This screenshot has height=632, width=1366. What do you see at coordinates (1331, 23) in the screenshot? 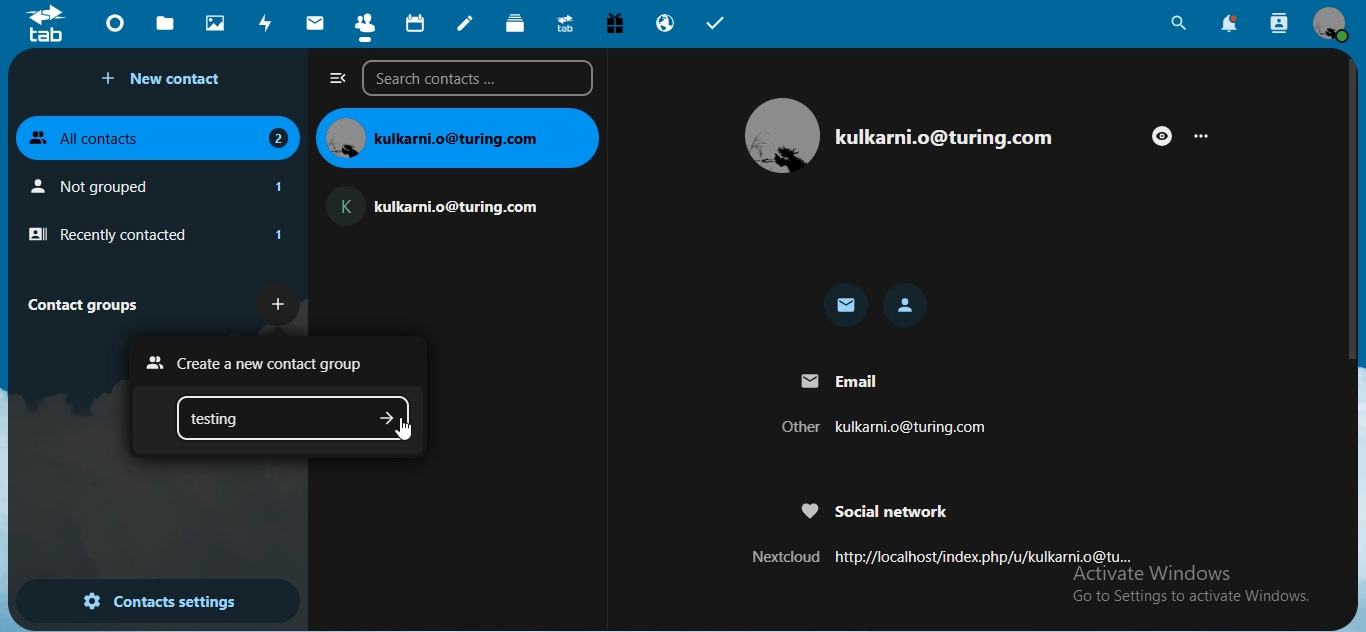
I see `view profile` at bounding box center [1331, 23].